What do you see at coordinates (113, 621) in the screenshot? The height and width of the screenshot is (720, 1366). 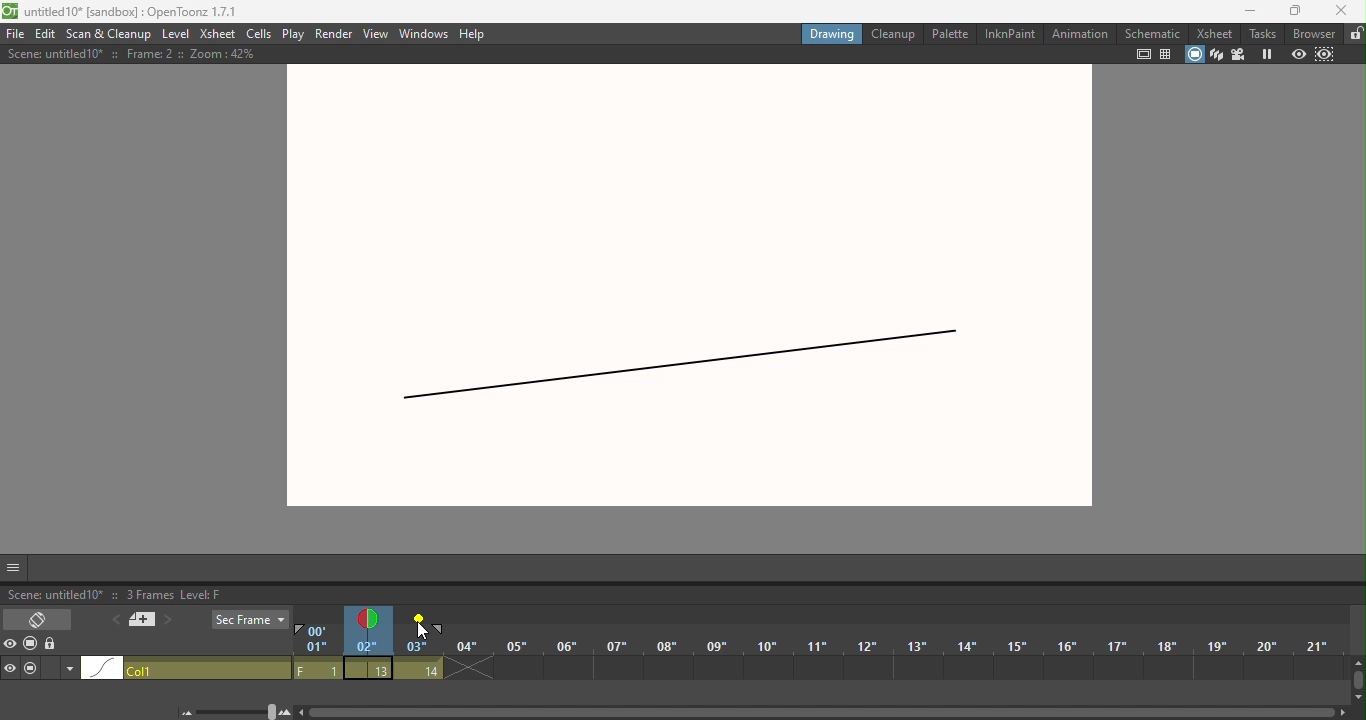 I see `Previous memo` at bounding box center [113, 621].